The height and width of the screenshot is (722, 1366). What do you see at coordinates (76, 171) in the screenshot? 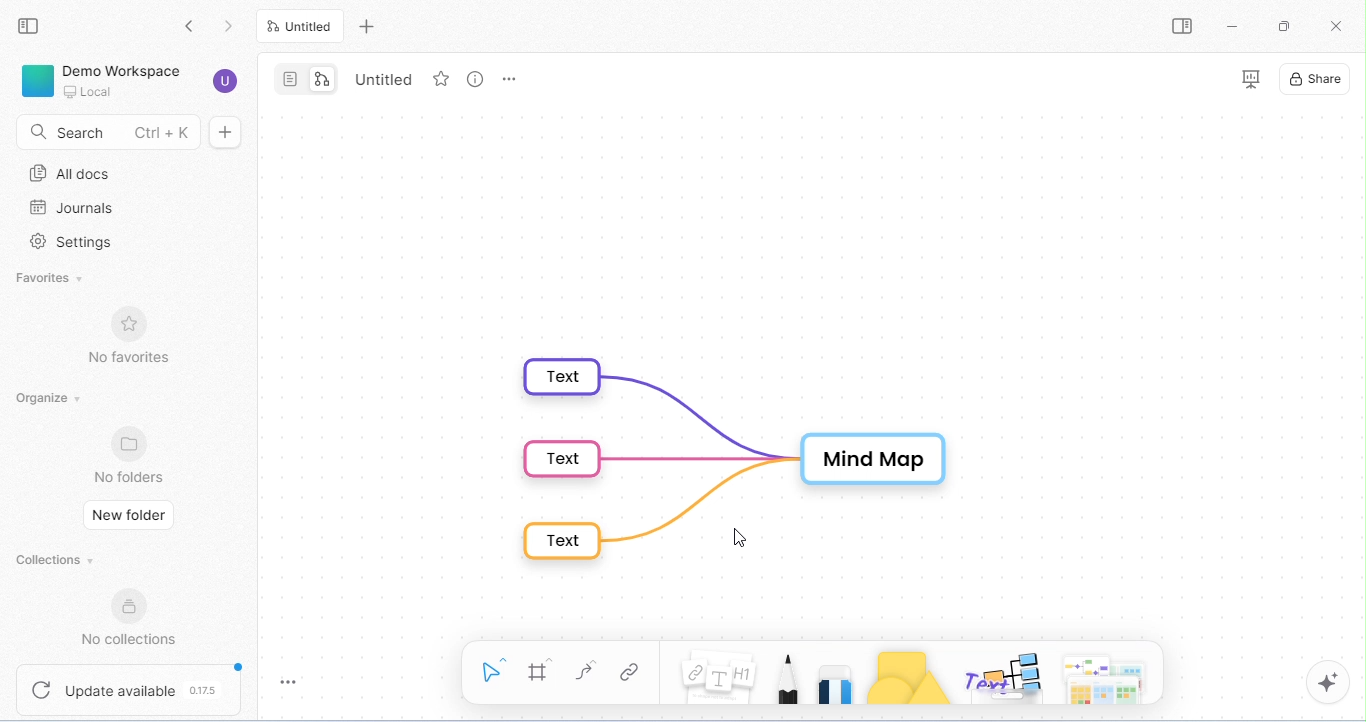
I see `all docs` at bounding box center [76, 171].